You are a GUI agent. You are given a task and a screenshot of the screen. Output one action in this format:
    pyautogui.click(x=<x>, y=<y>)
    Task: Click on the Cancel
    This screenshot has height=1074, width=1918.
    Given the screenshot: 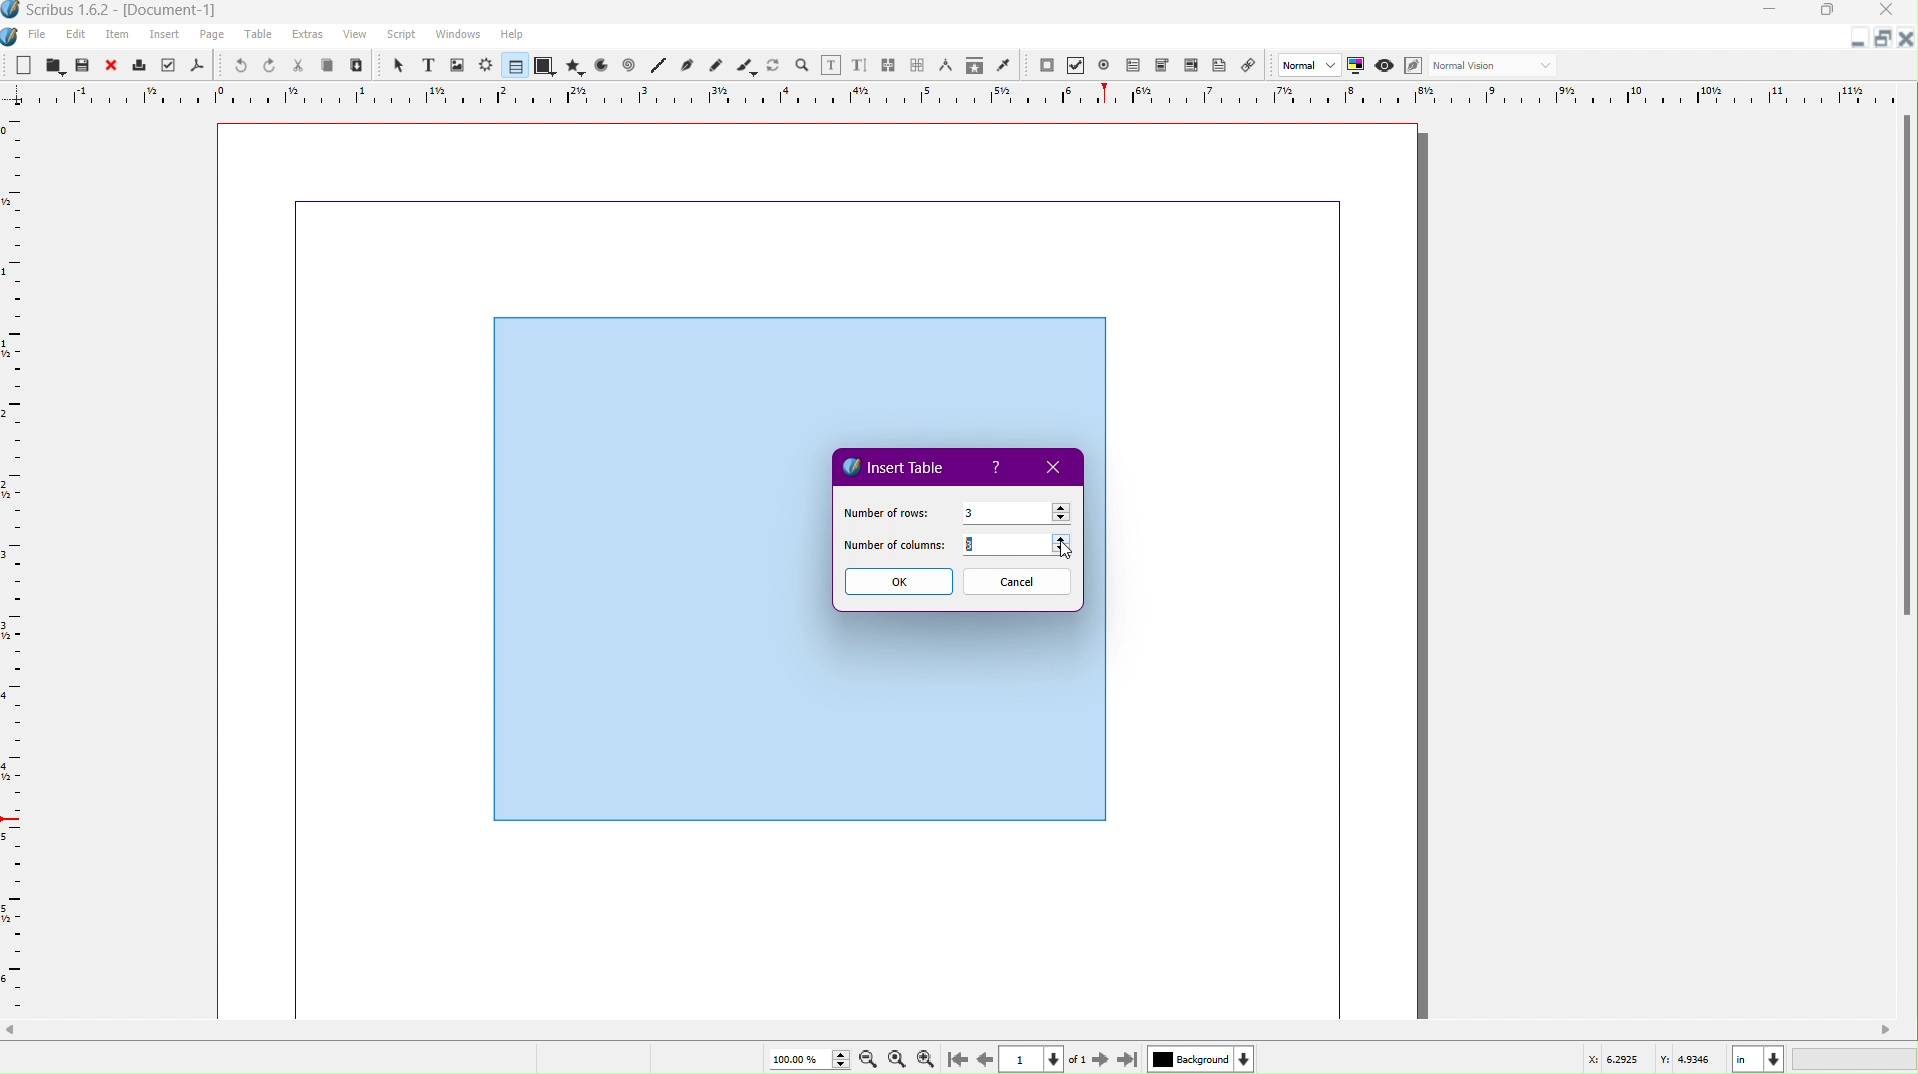 What is the action you would take?
    pyautogui.click(x=1018, y=583)
    